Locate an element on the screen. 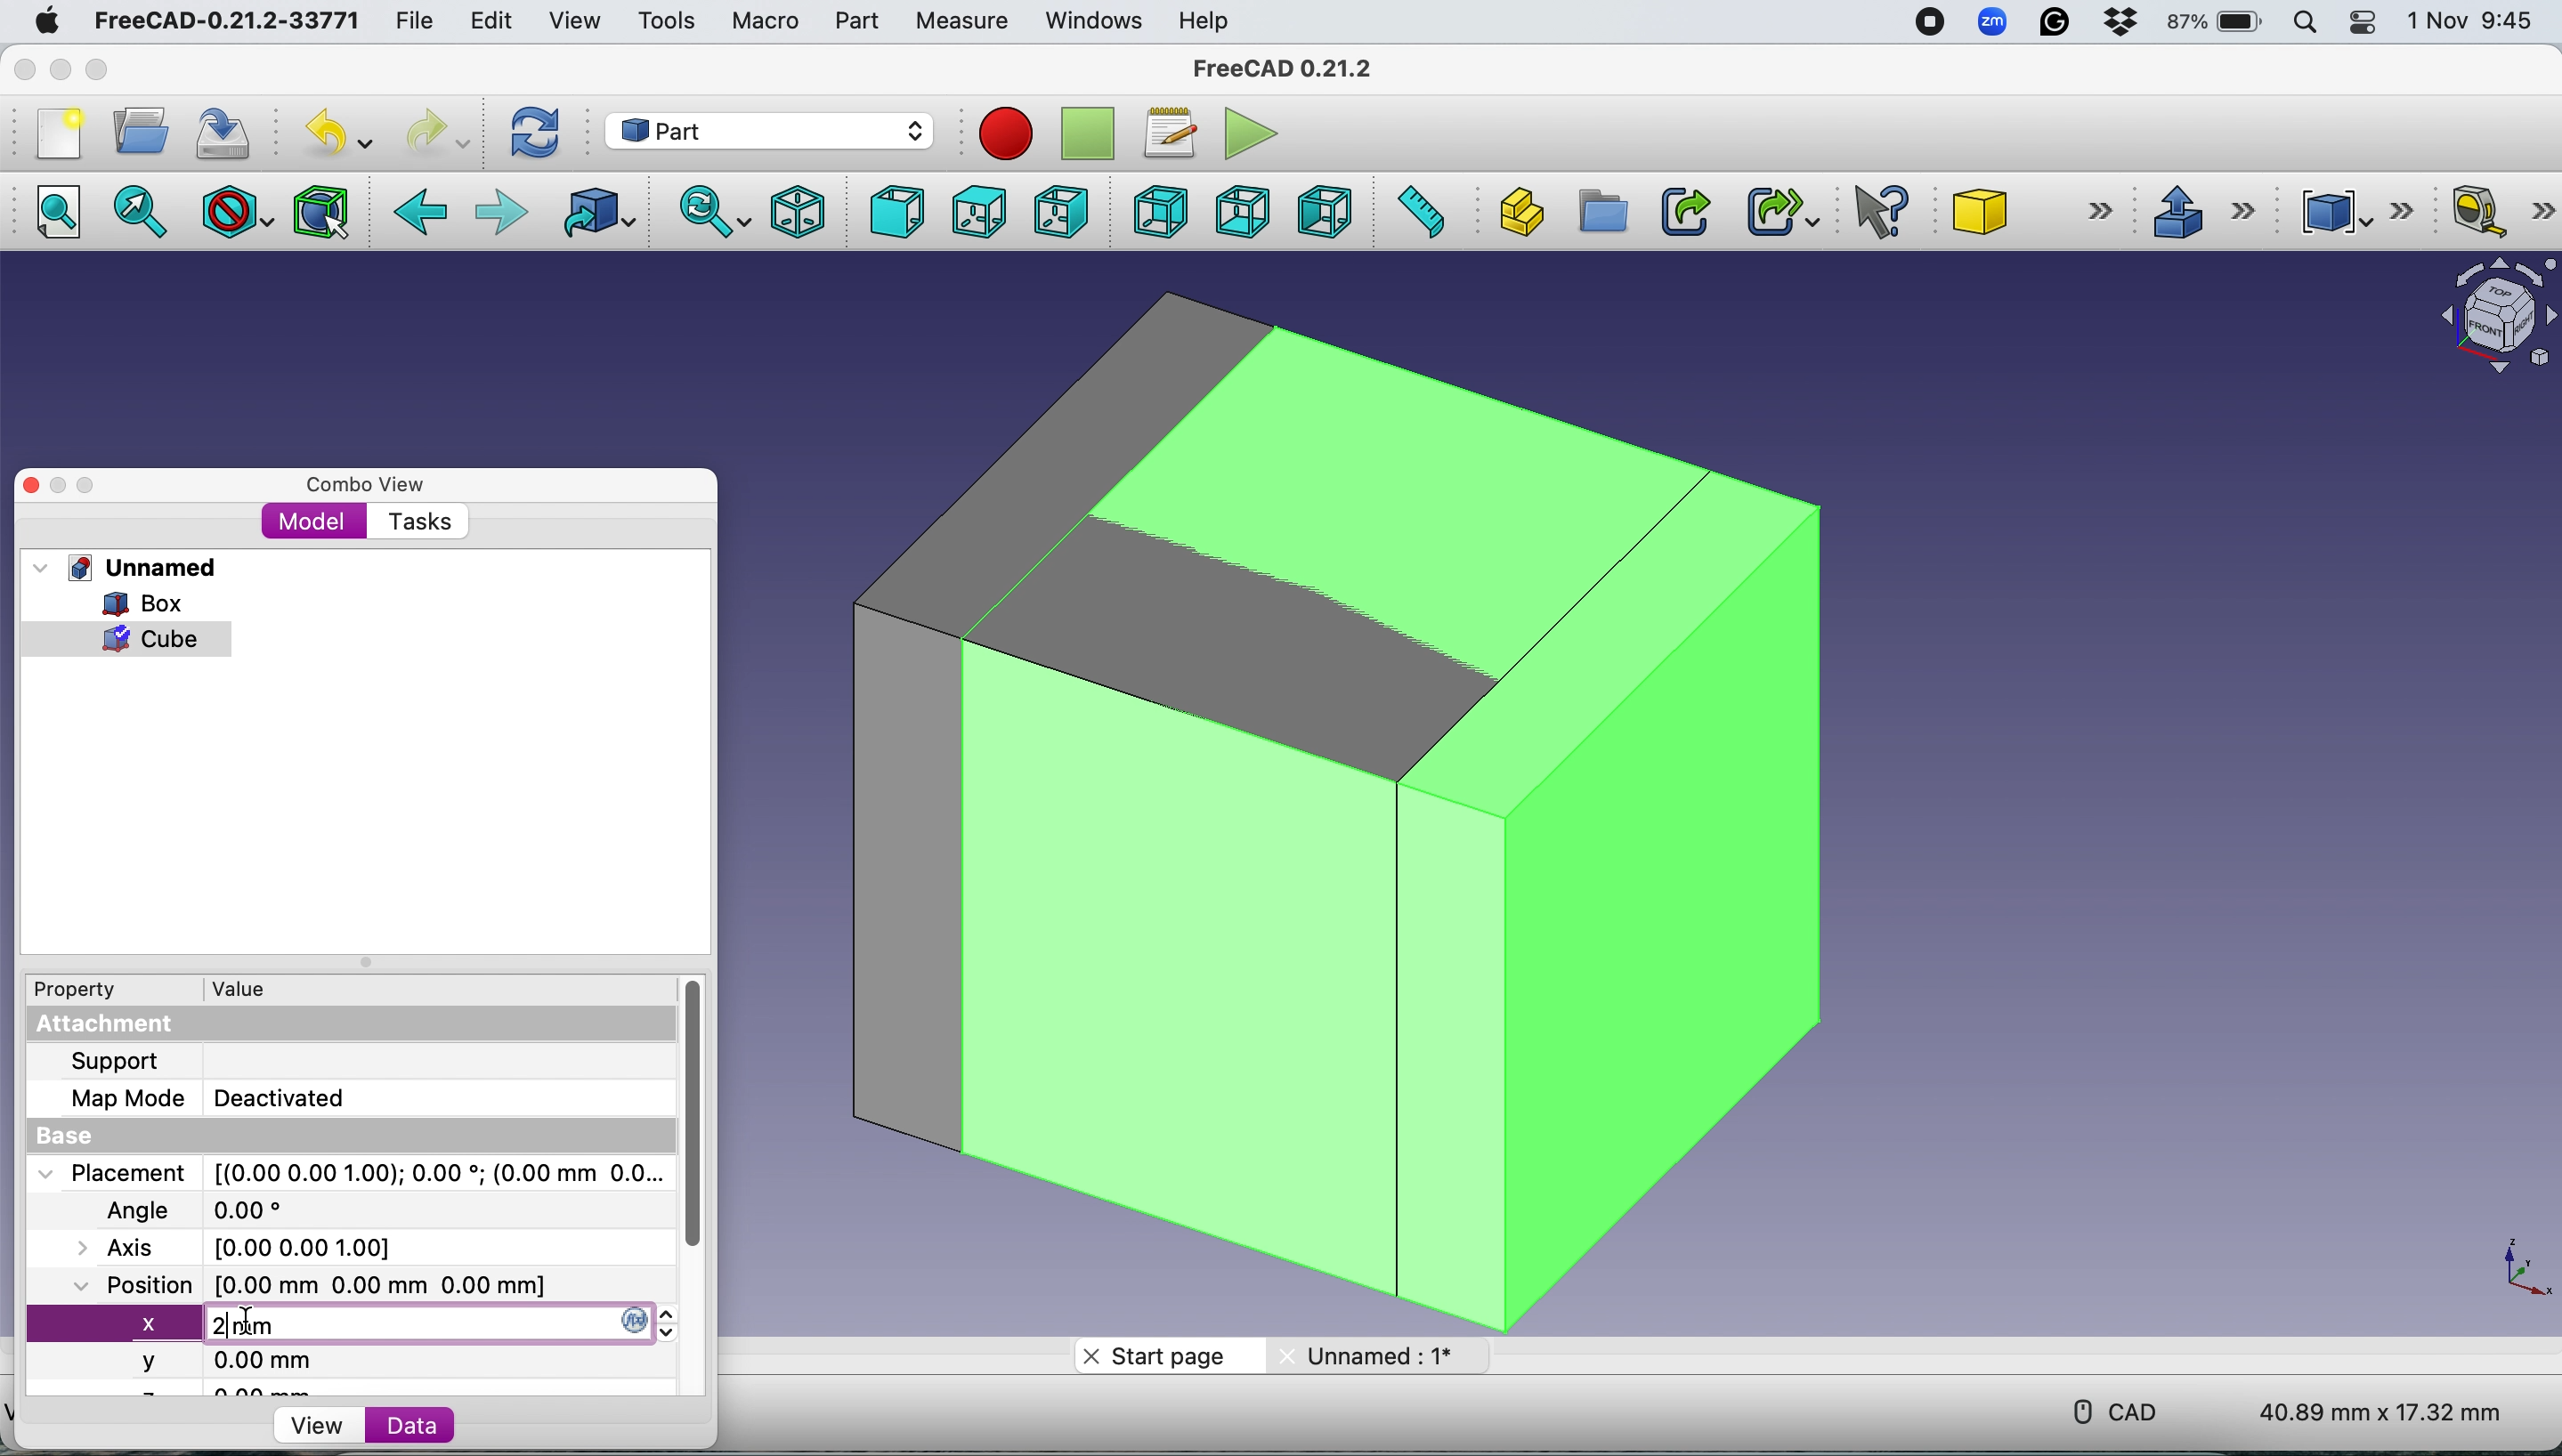 This screenshot has height=1456, width=2562. FreeCAD 0.21.2 is located at coordinates (1286, 71).